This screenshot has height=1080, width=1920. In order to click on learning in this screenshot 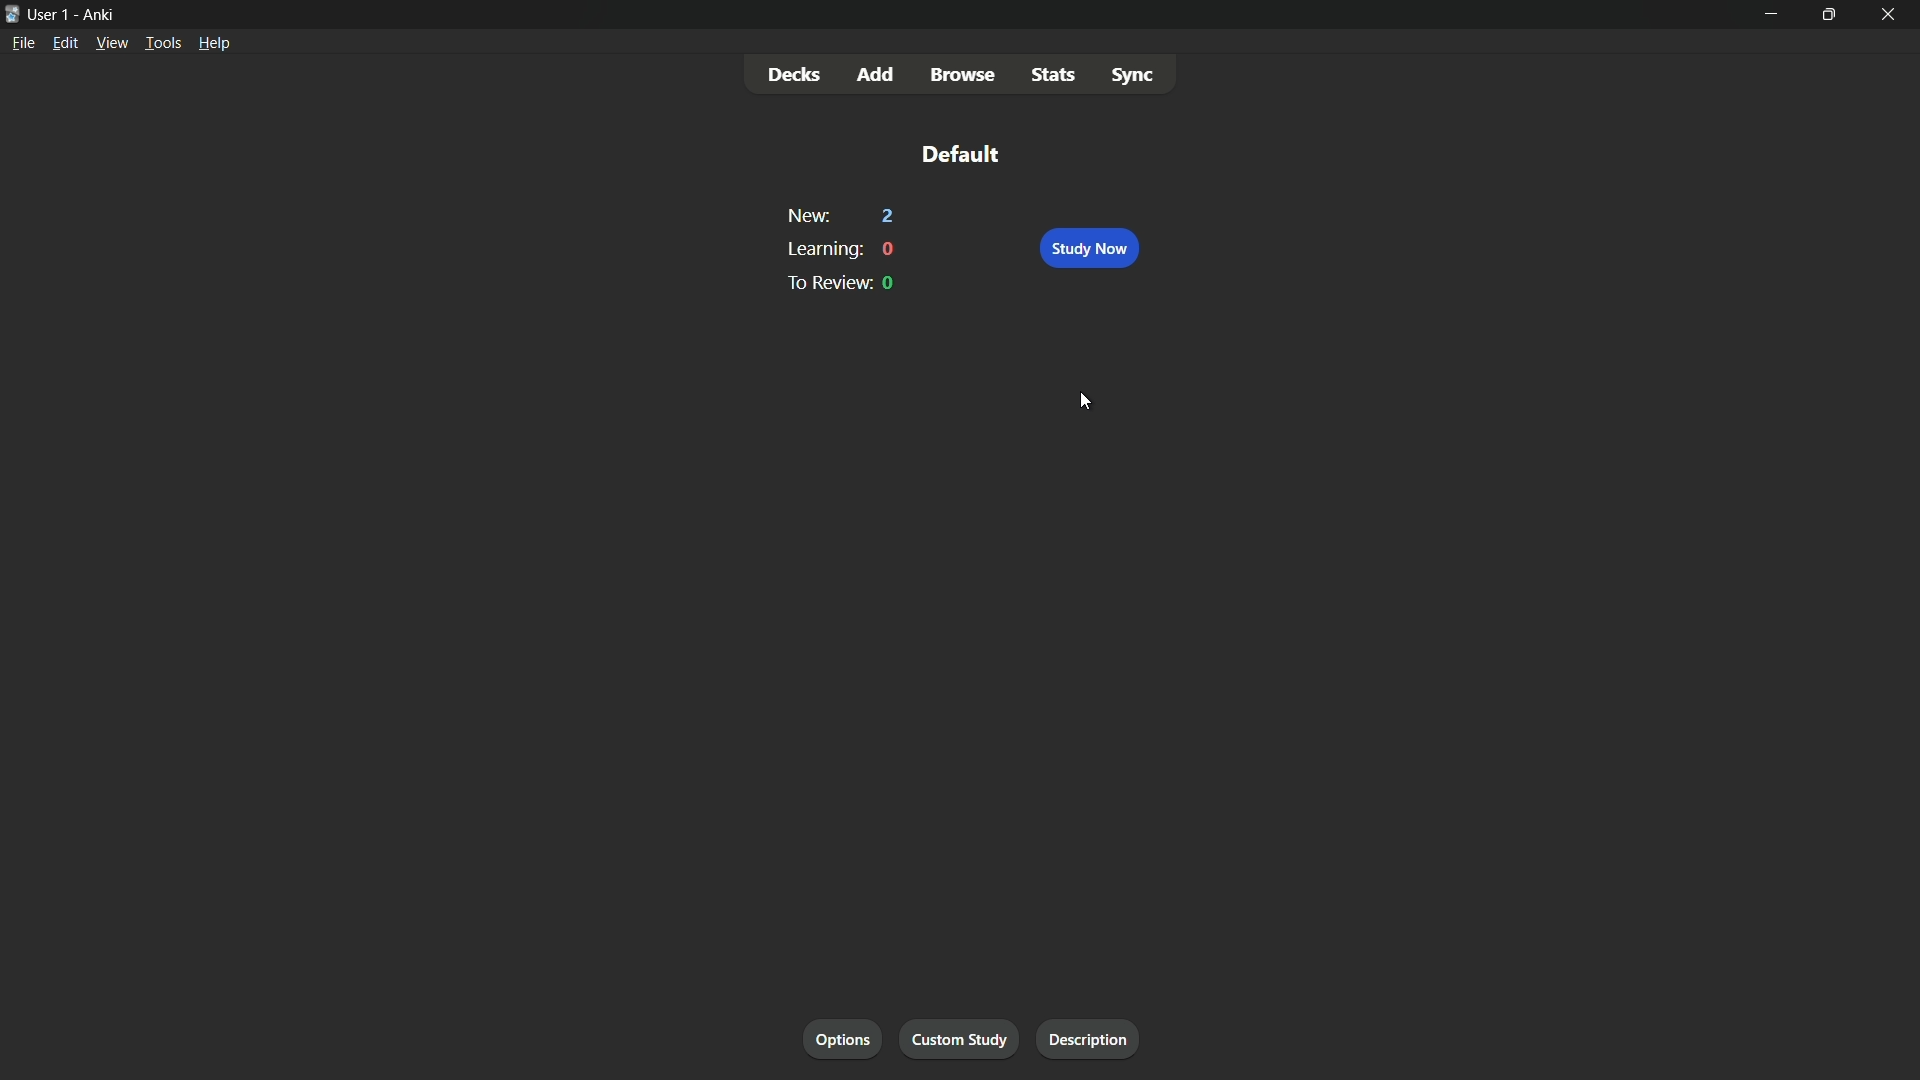, I will do `click(819, 249)`.